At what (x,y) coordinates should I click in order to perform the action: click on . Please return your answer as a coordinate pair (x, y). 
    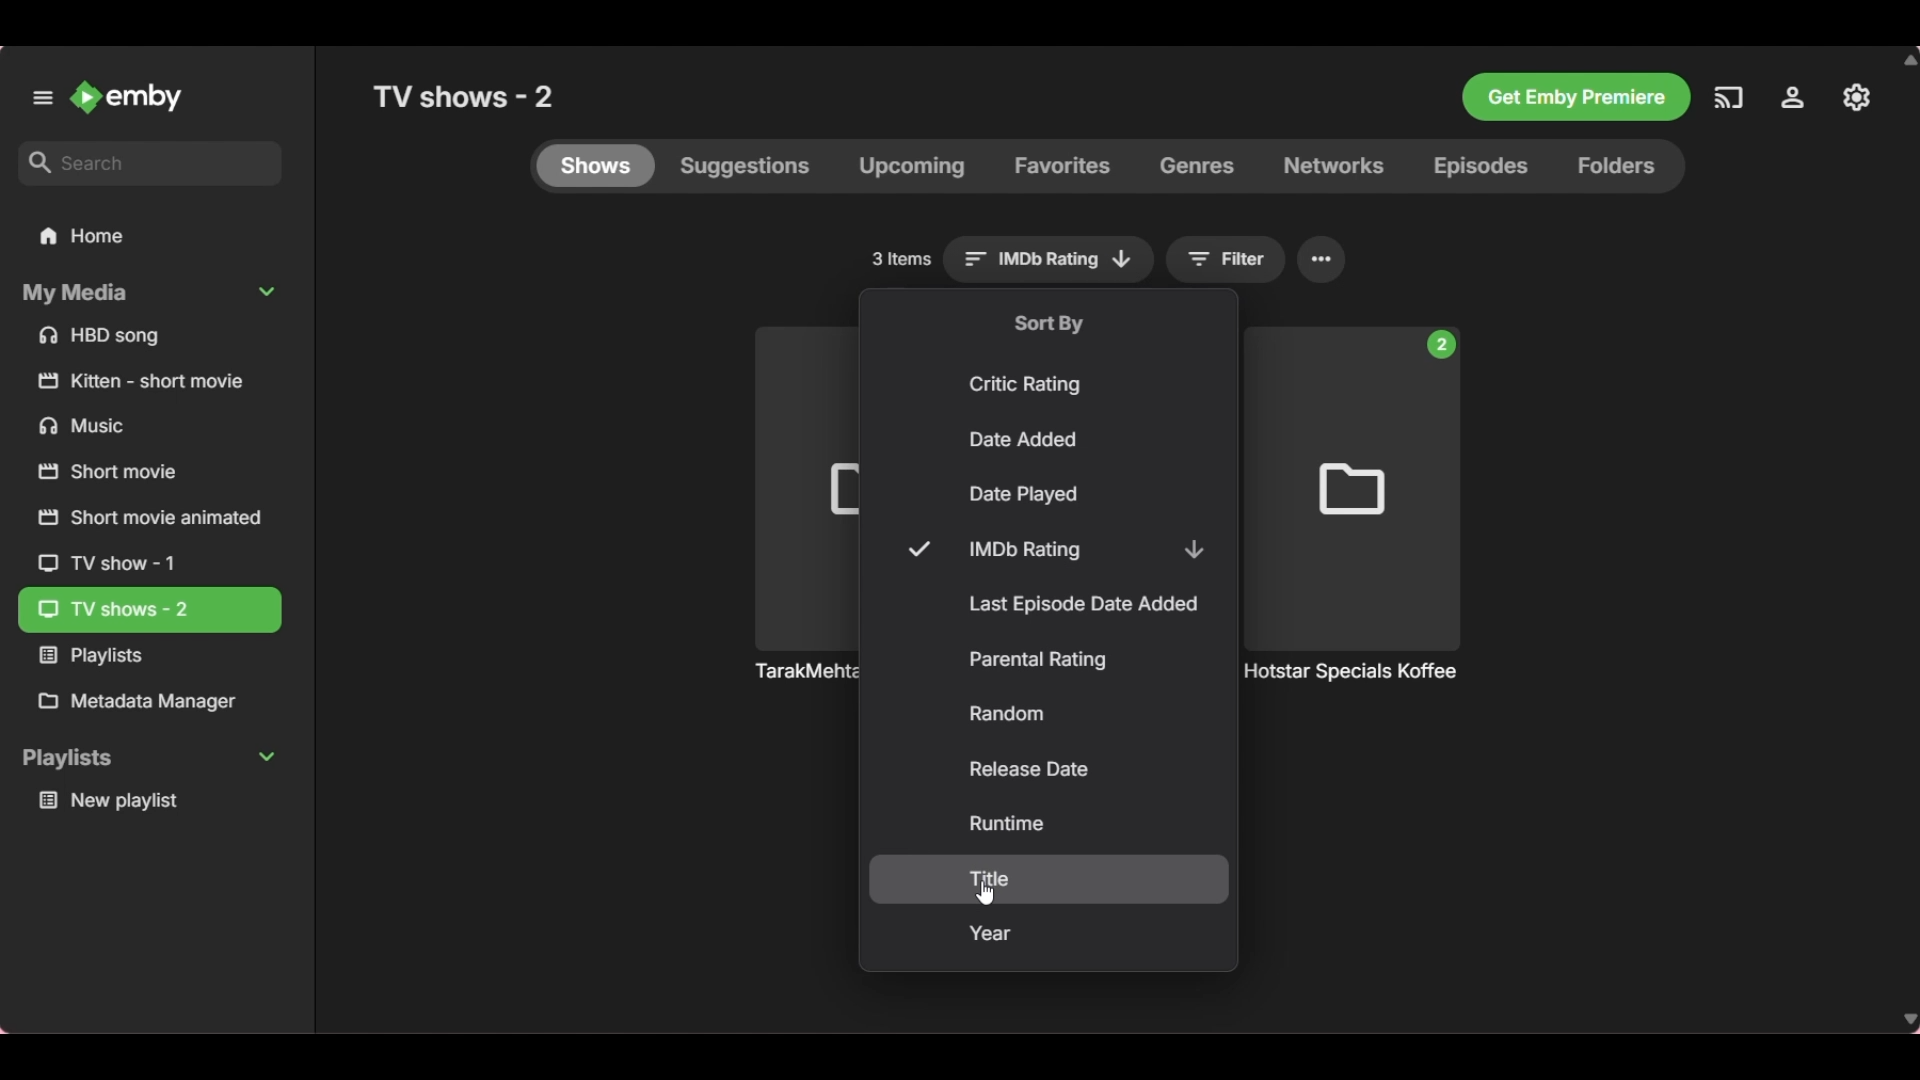
    Looking at the image, I should click on (1574, 96).